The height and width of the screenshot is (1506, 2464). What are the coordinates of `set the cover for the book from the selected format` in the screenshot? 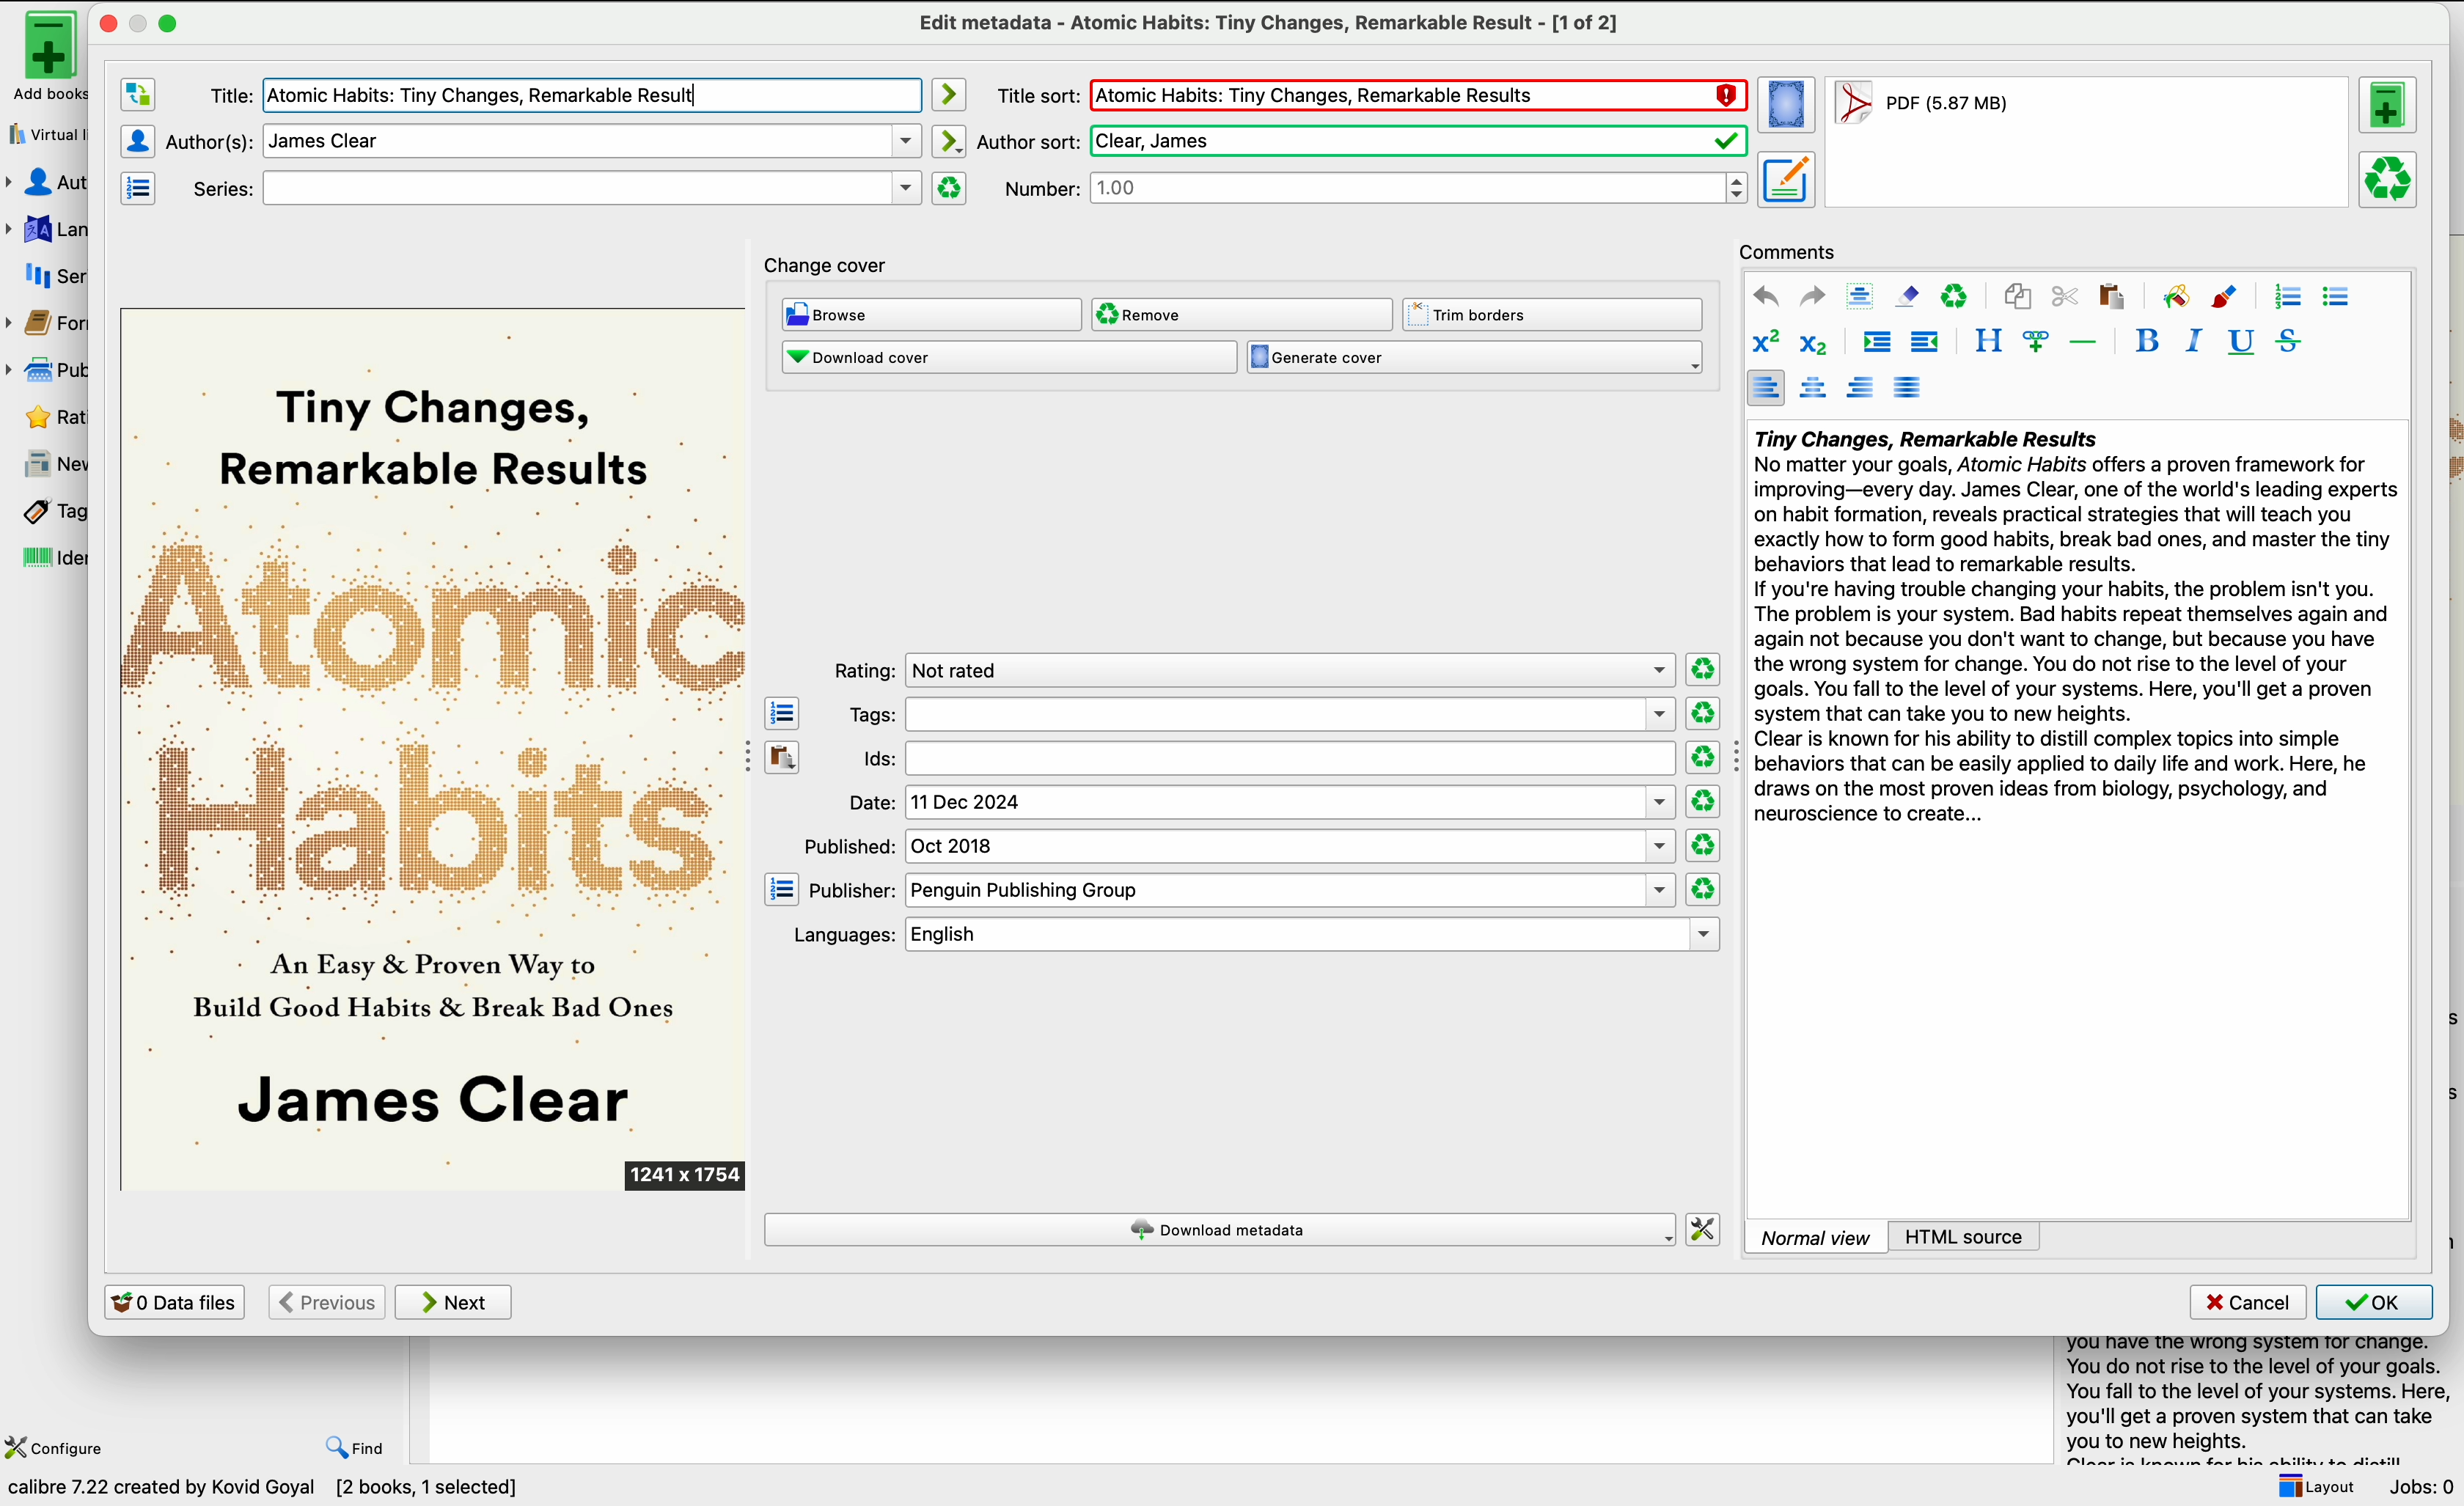 It's located at (1788, 107).